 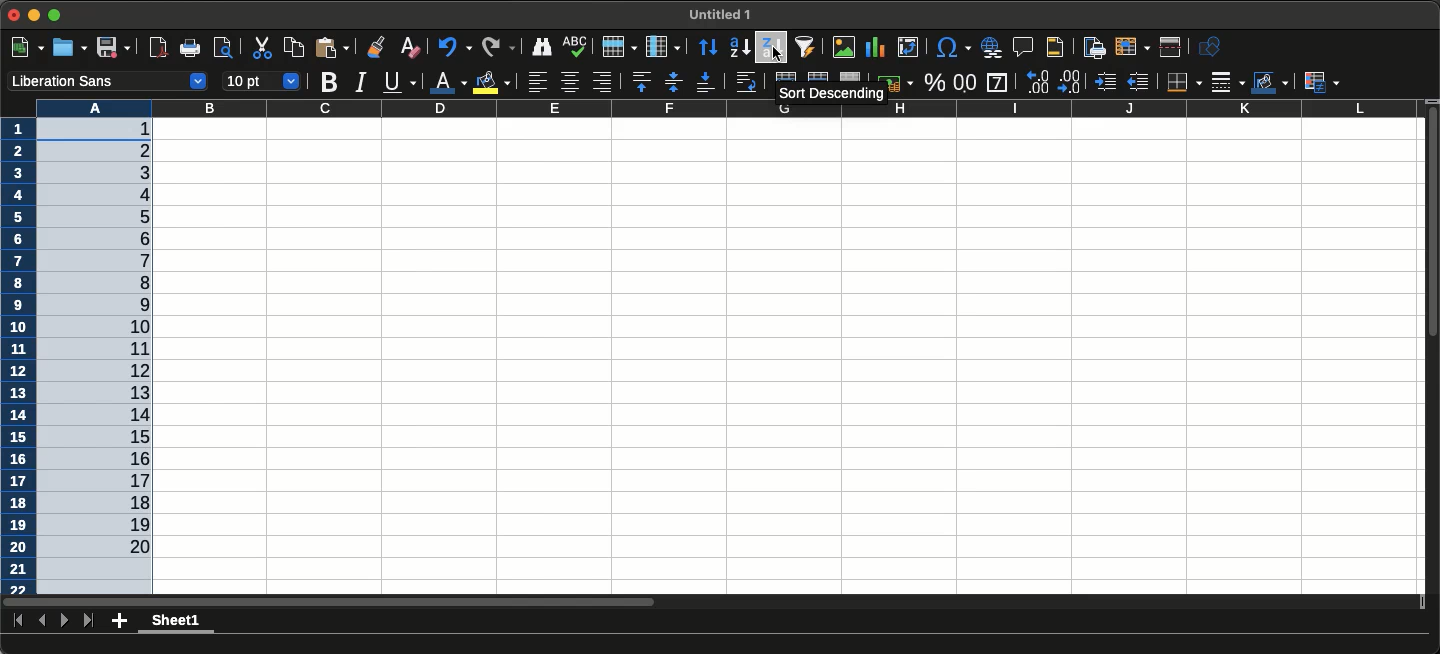 What do you see at coordinates (448, 81) in the screenshot?
I see `Font color` at bounding box center [448, 81].